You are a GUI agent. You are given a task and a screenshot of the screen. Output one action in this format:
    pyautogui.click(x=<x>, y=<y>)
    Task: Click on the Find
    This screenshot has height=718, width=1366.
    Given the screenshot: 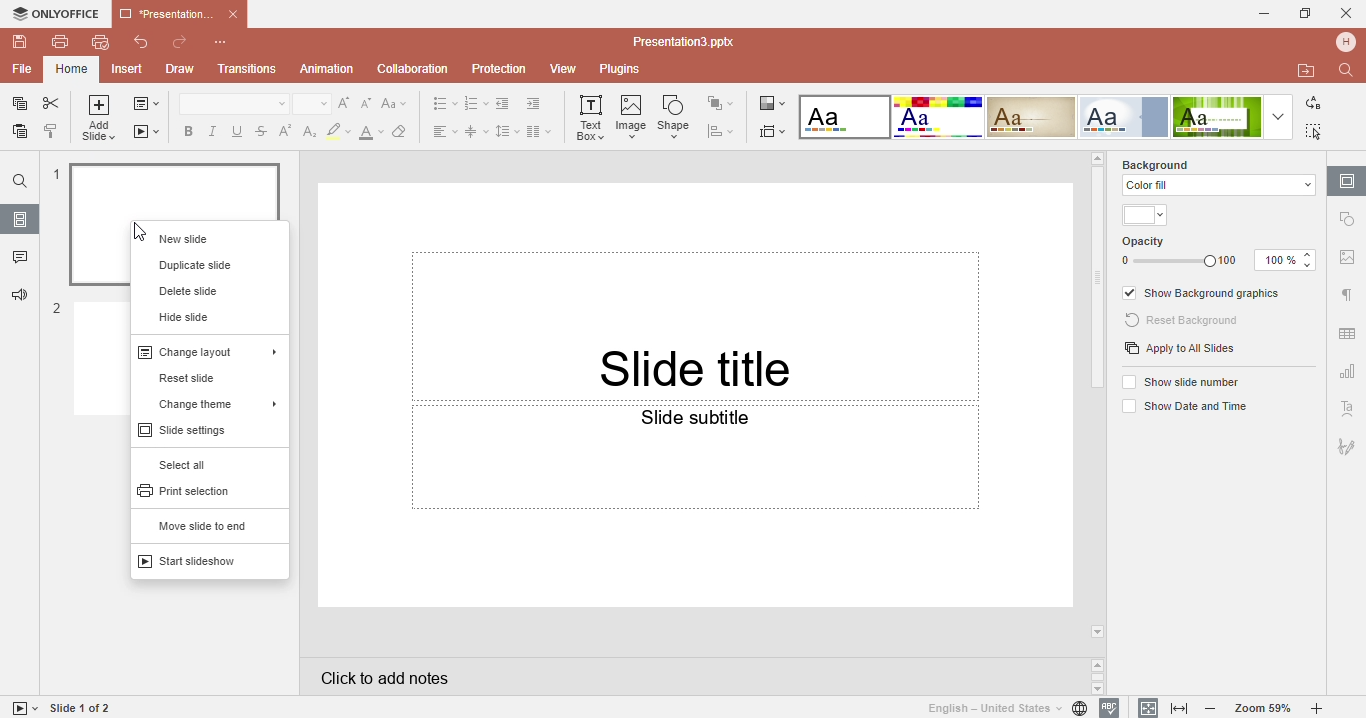 What is the action you would take?
    pyautogui.click(x=1349, y=70)
    